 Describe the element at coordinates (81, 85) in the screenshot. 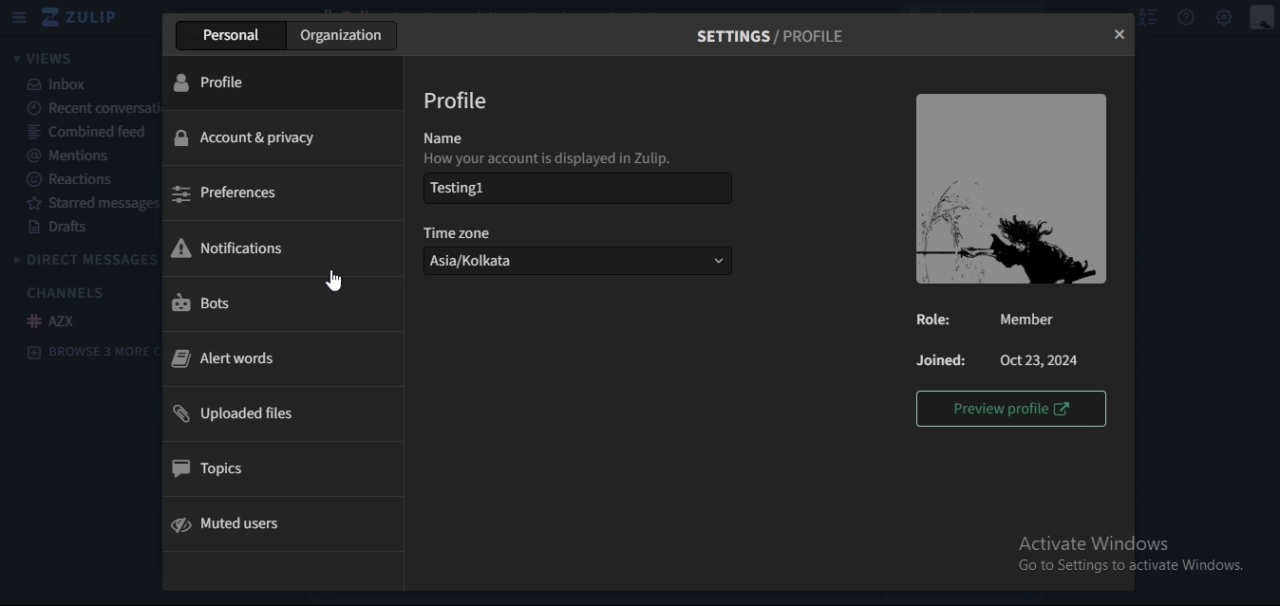

I see `inbox` at that location.